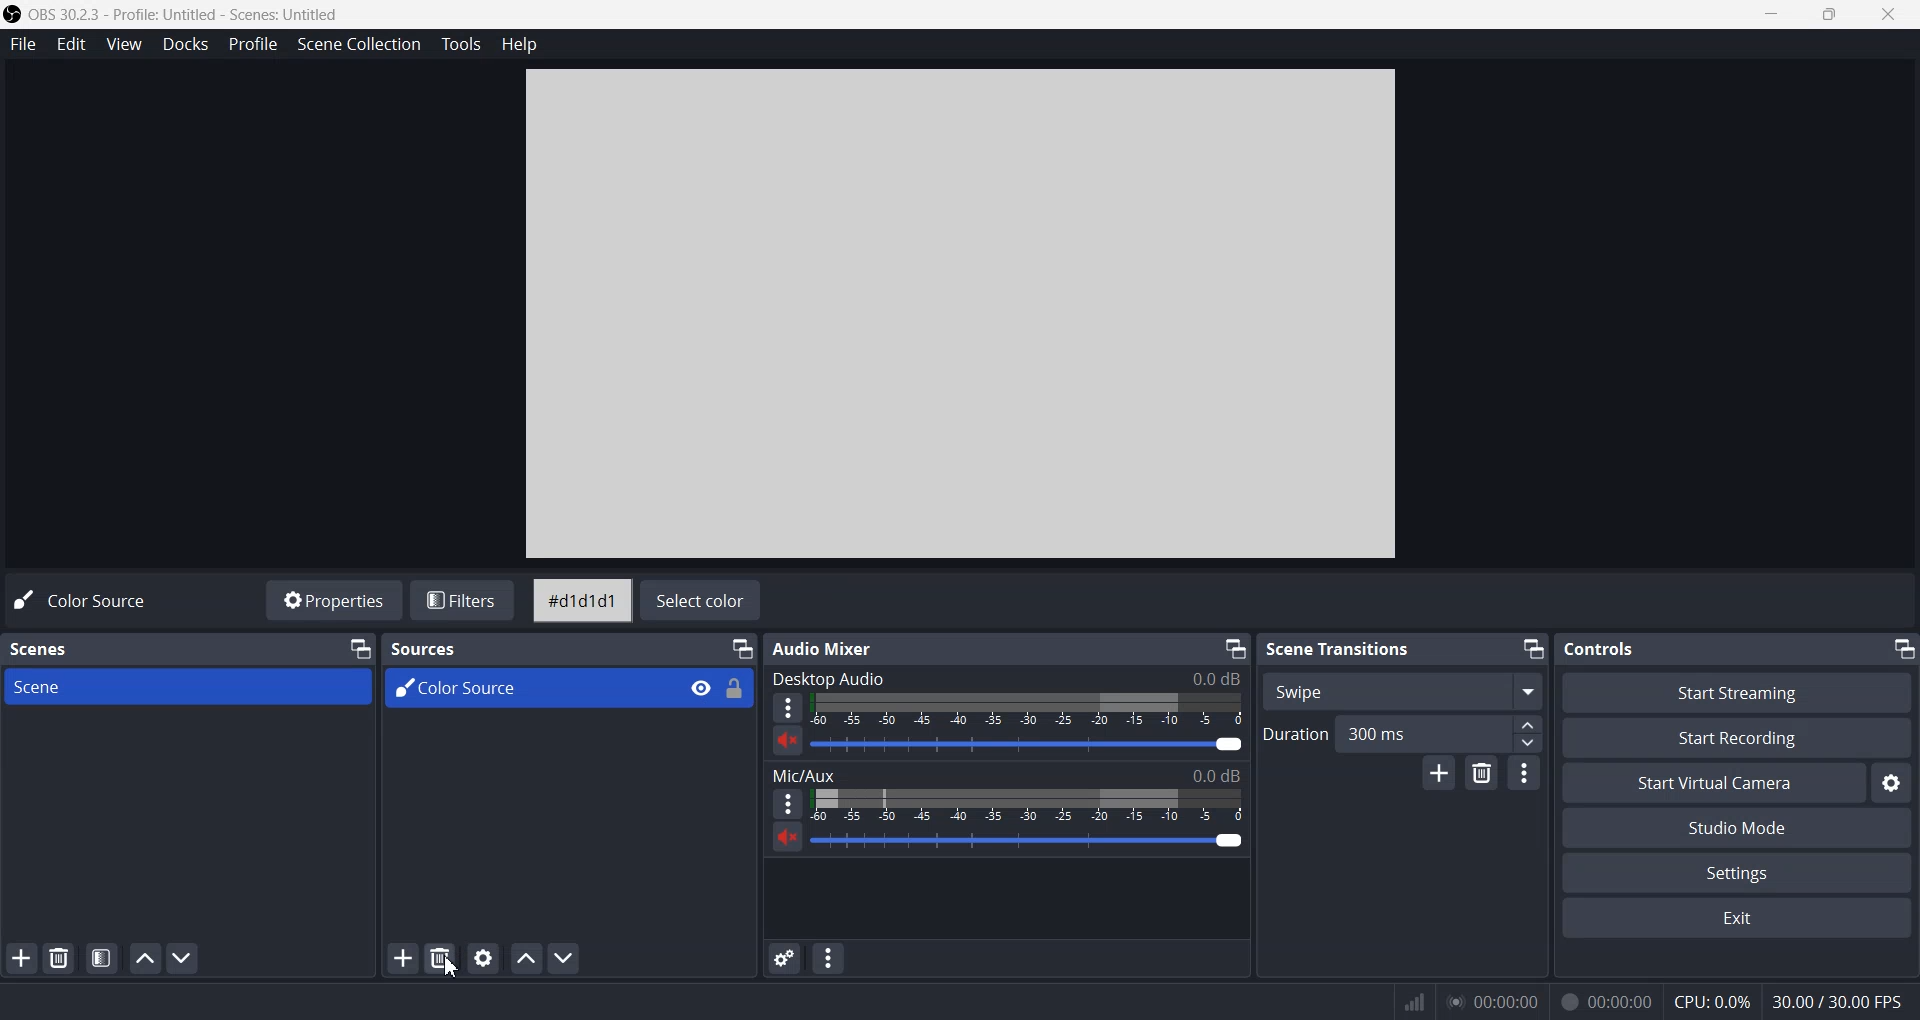 The image size is (1920, 1020). I want to click on Volume Adjuster, so click(1028, 840).